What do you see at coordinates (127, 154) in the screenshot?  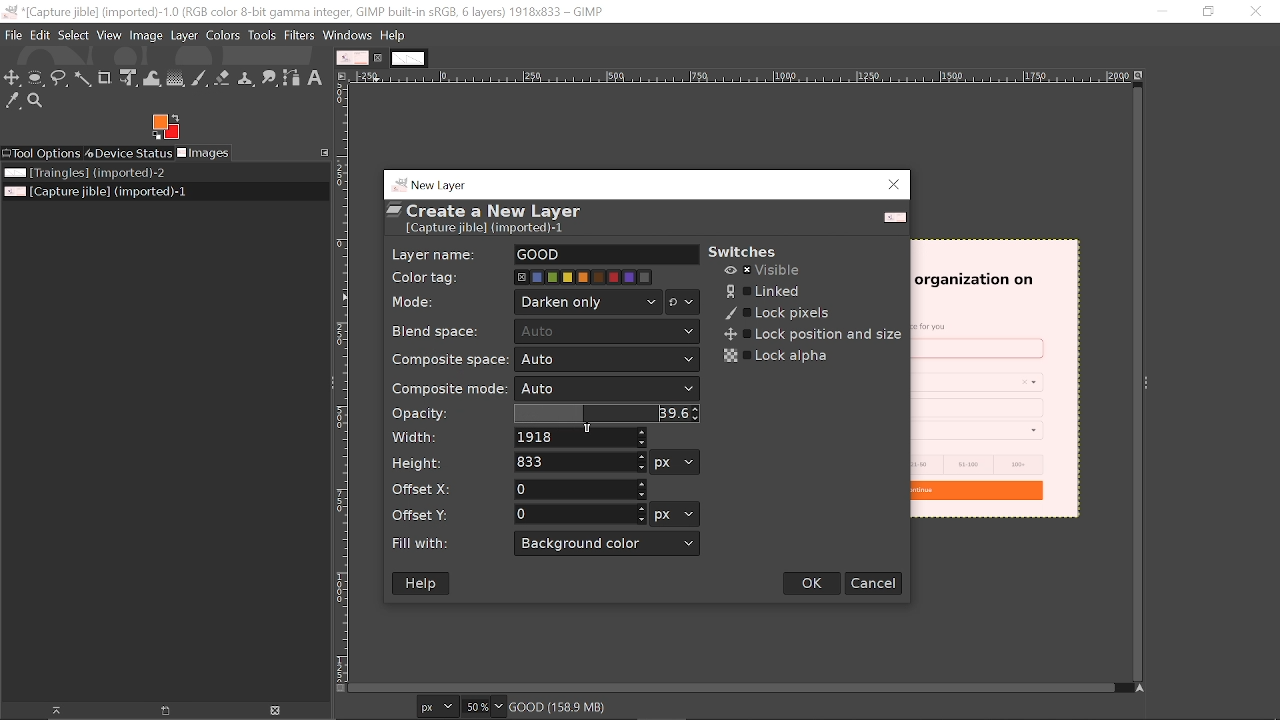 I see `Device status` at bounding box center [127, 154].